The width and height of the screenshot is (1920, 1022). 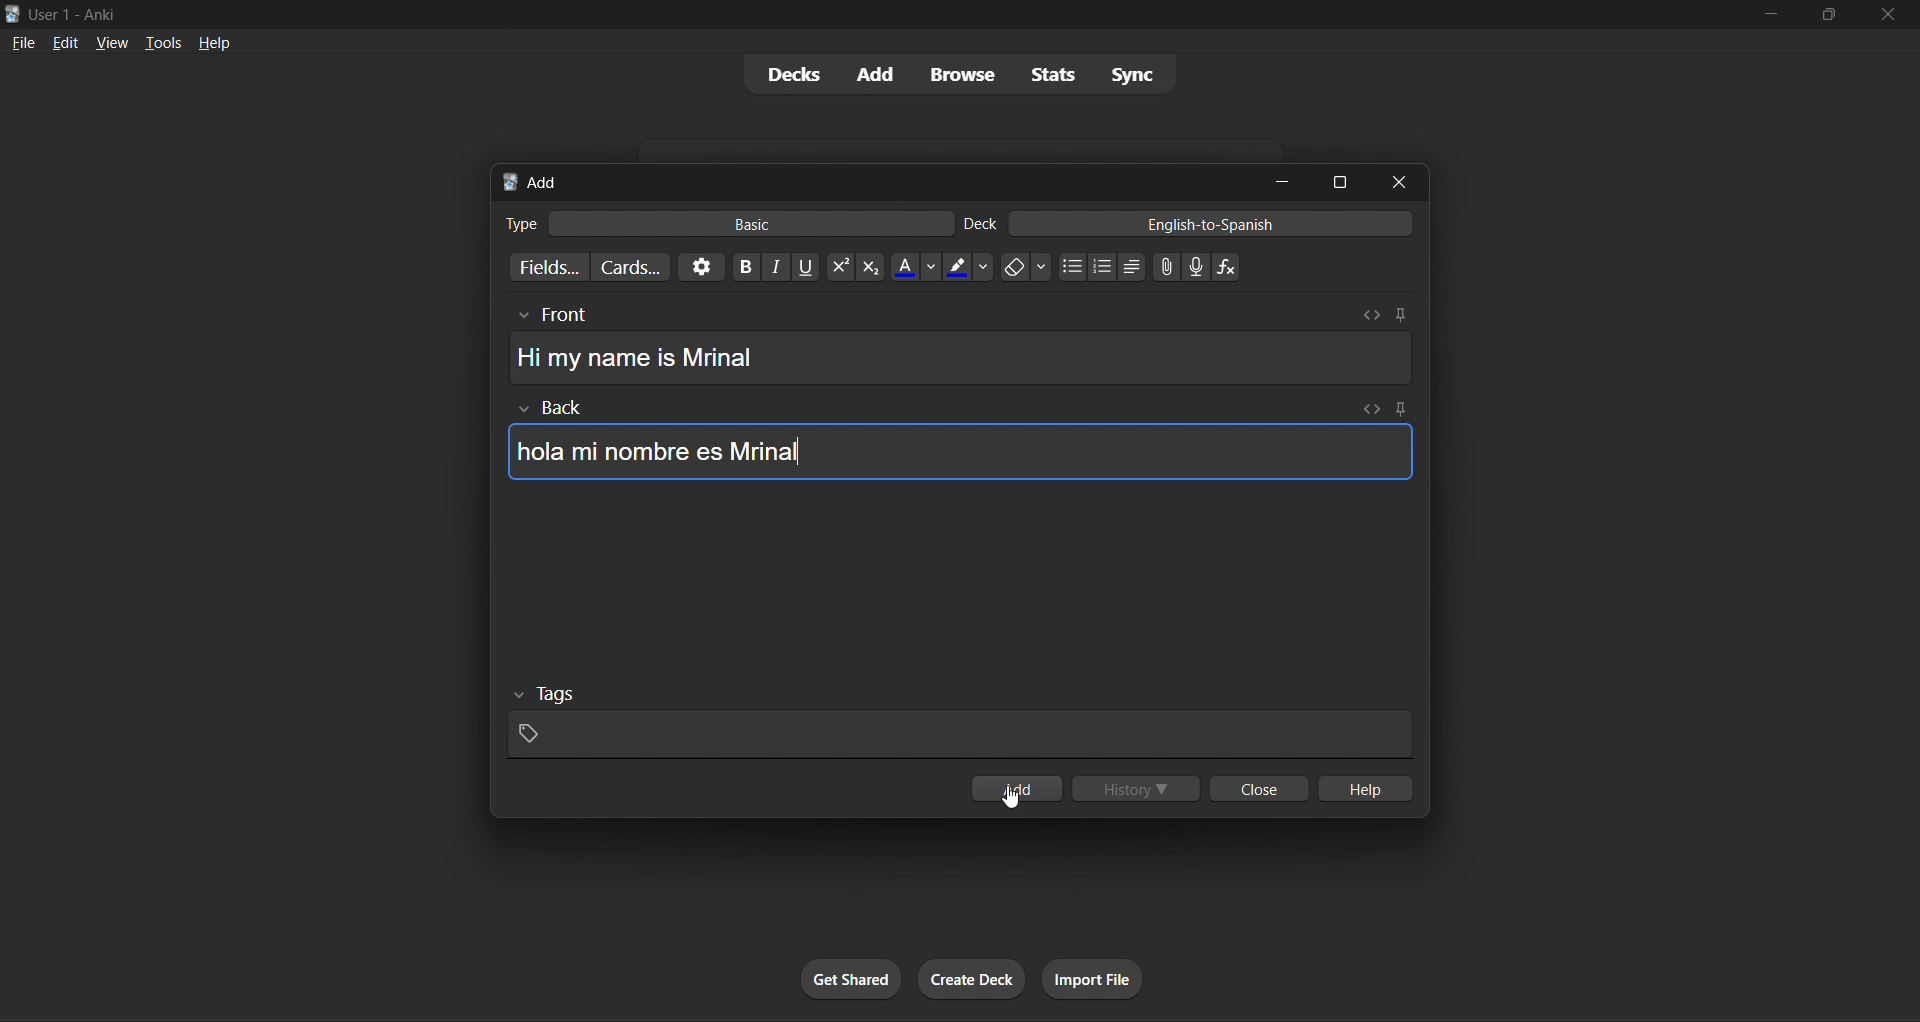 What do you see at coordinates (209, 39) in the screenshot?
I see `help` at bounding box center [209, 39].